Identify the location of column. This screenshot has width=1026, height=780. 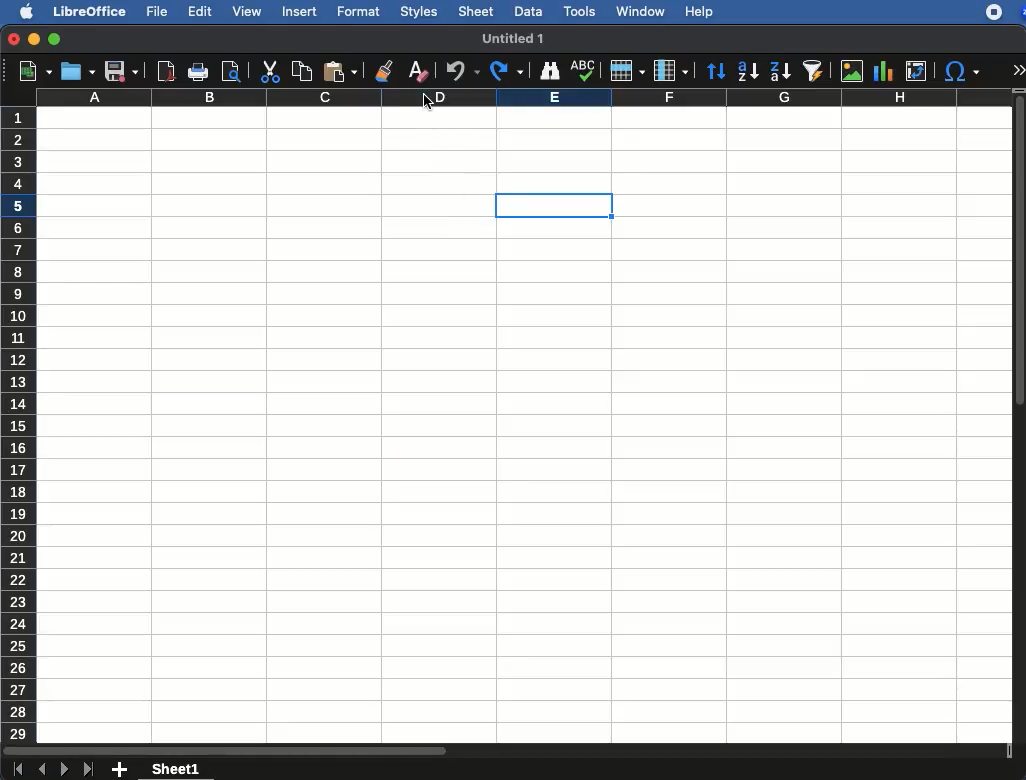
(524, 98).